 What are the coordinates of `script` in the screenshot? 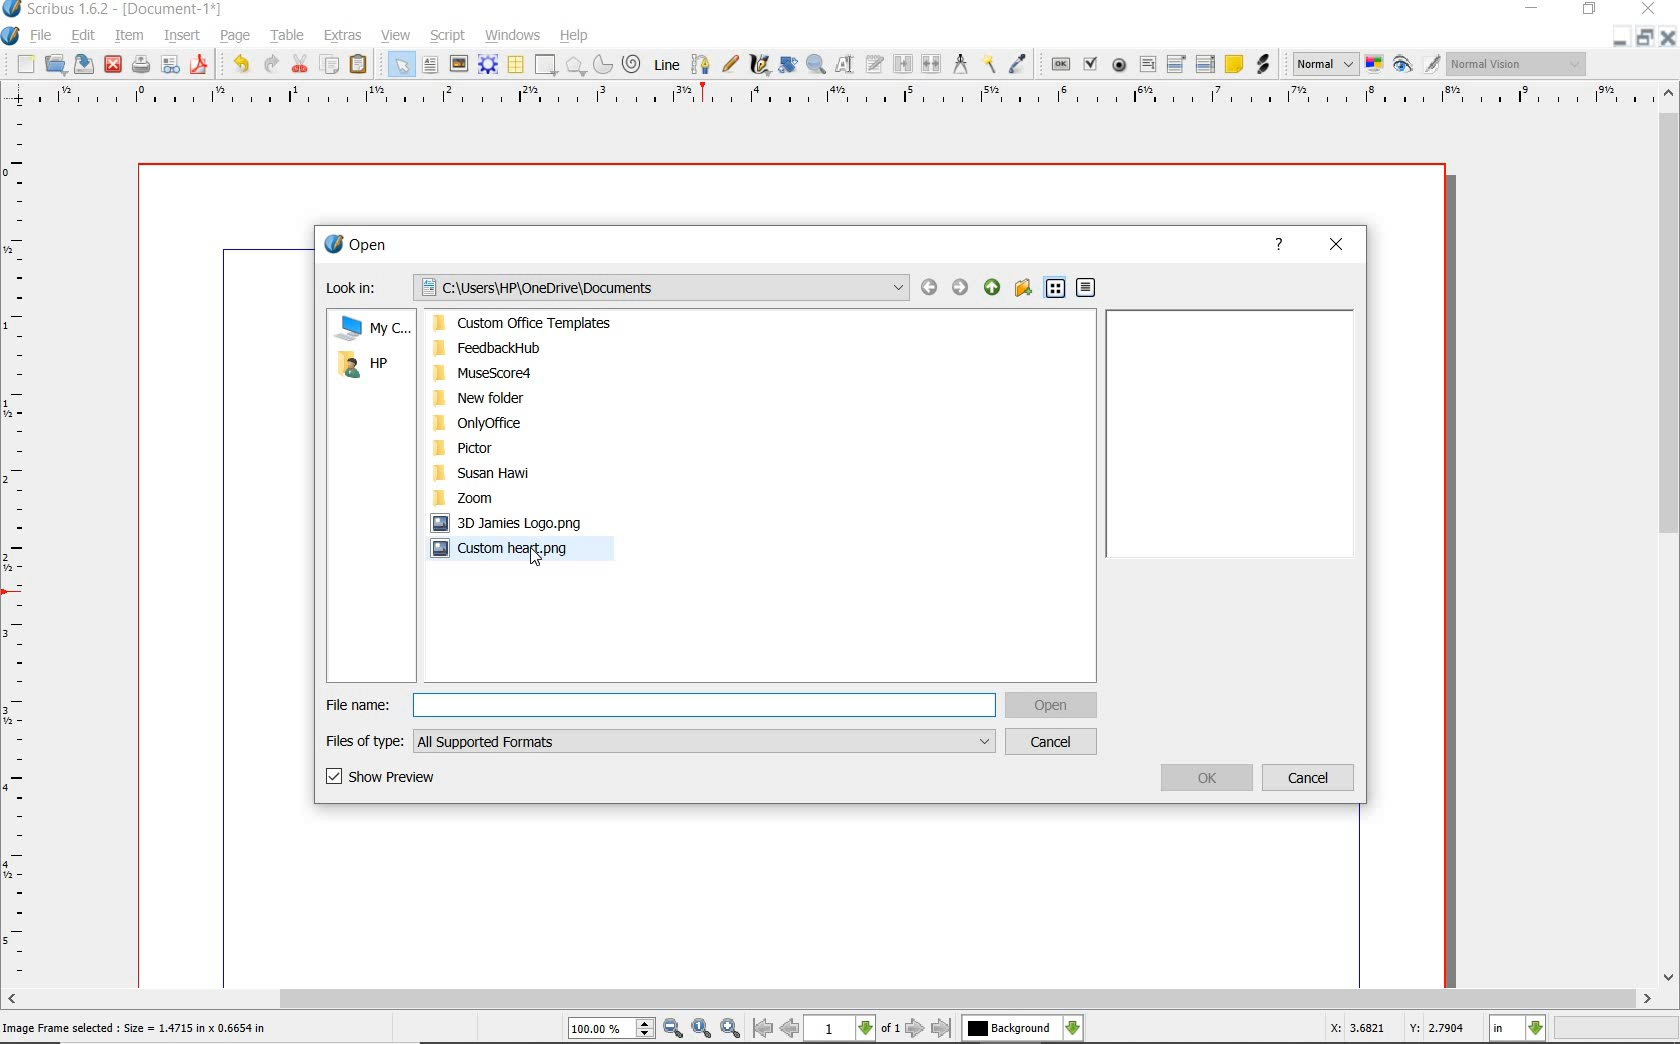 It's located at (449, 36).